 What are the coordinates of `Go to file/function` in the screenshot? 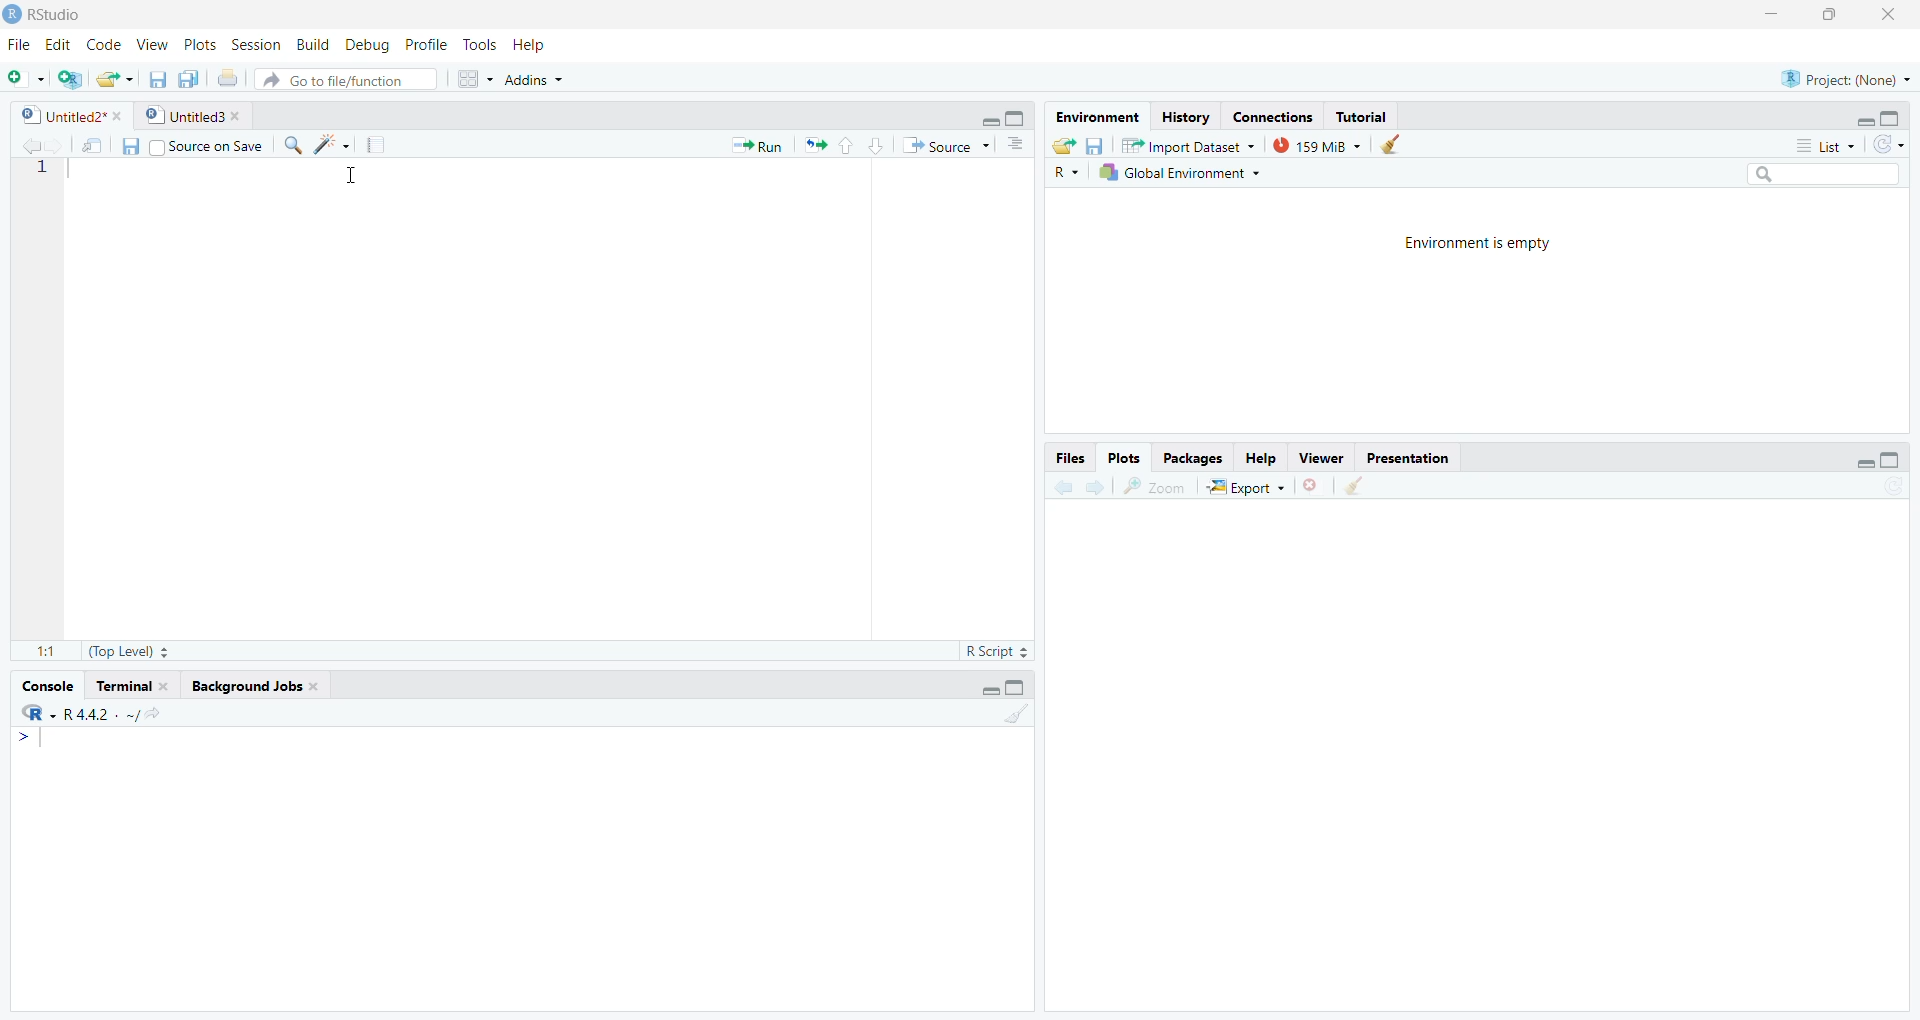 It's located at (348, 80).